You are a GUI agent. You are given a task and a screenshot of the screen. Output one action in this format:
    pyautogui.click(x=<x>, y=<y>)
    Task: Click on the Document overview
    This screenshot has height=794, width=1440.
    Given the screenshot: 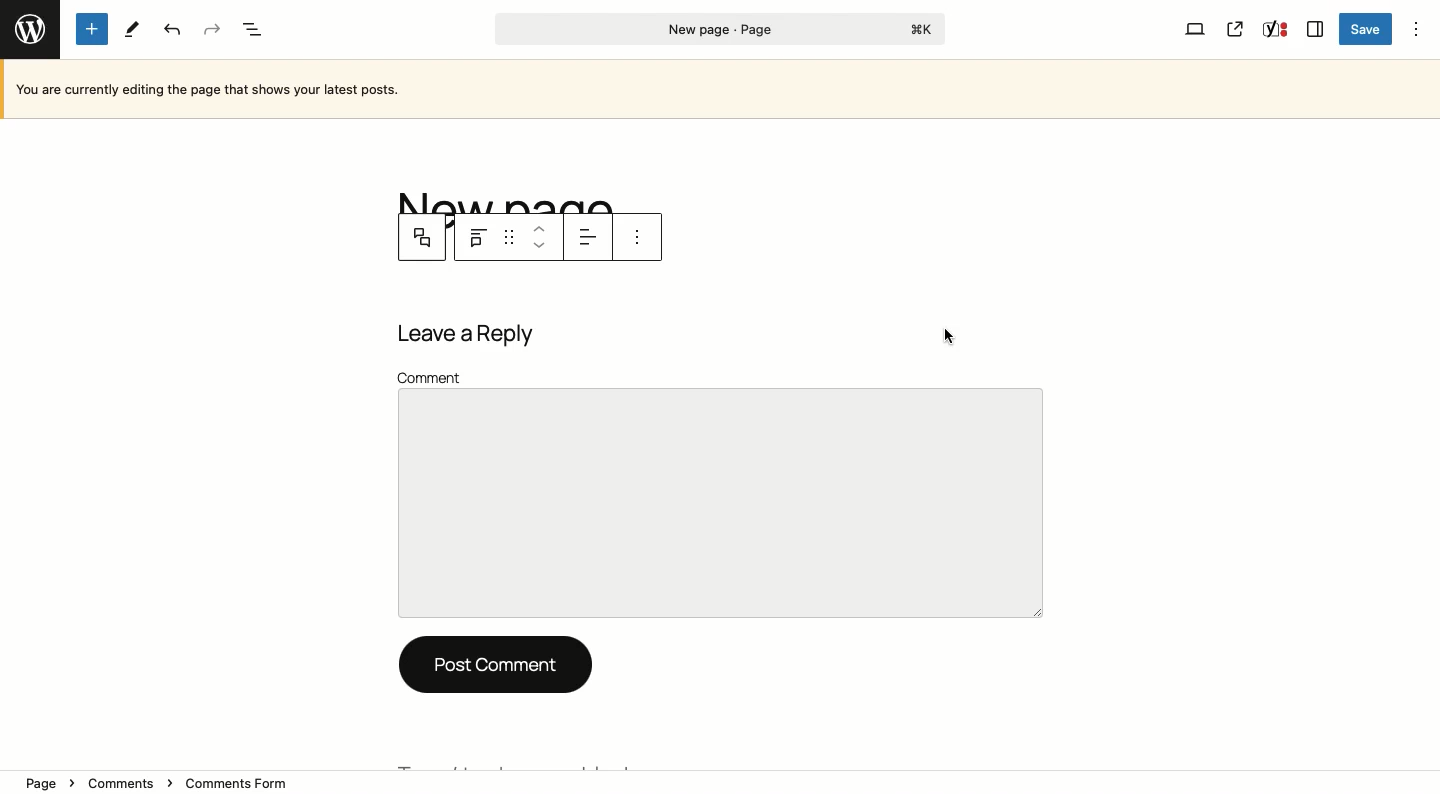 What is the action you would take?
    pyautogui.click(x=252, y=28)
    